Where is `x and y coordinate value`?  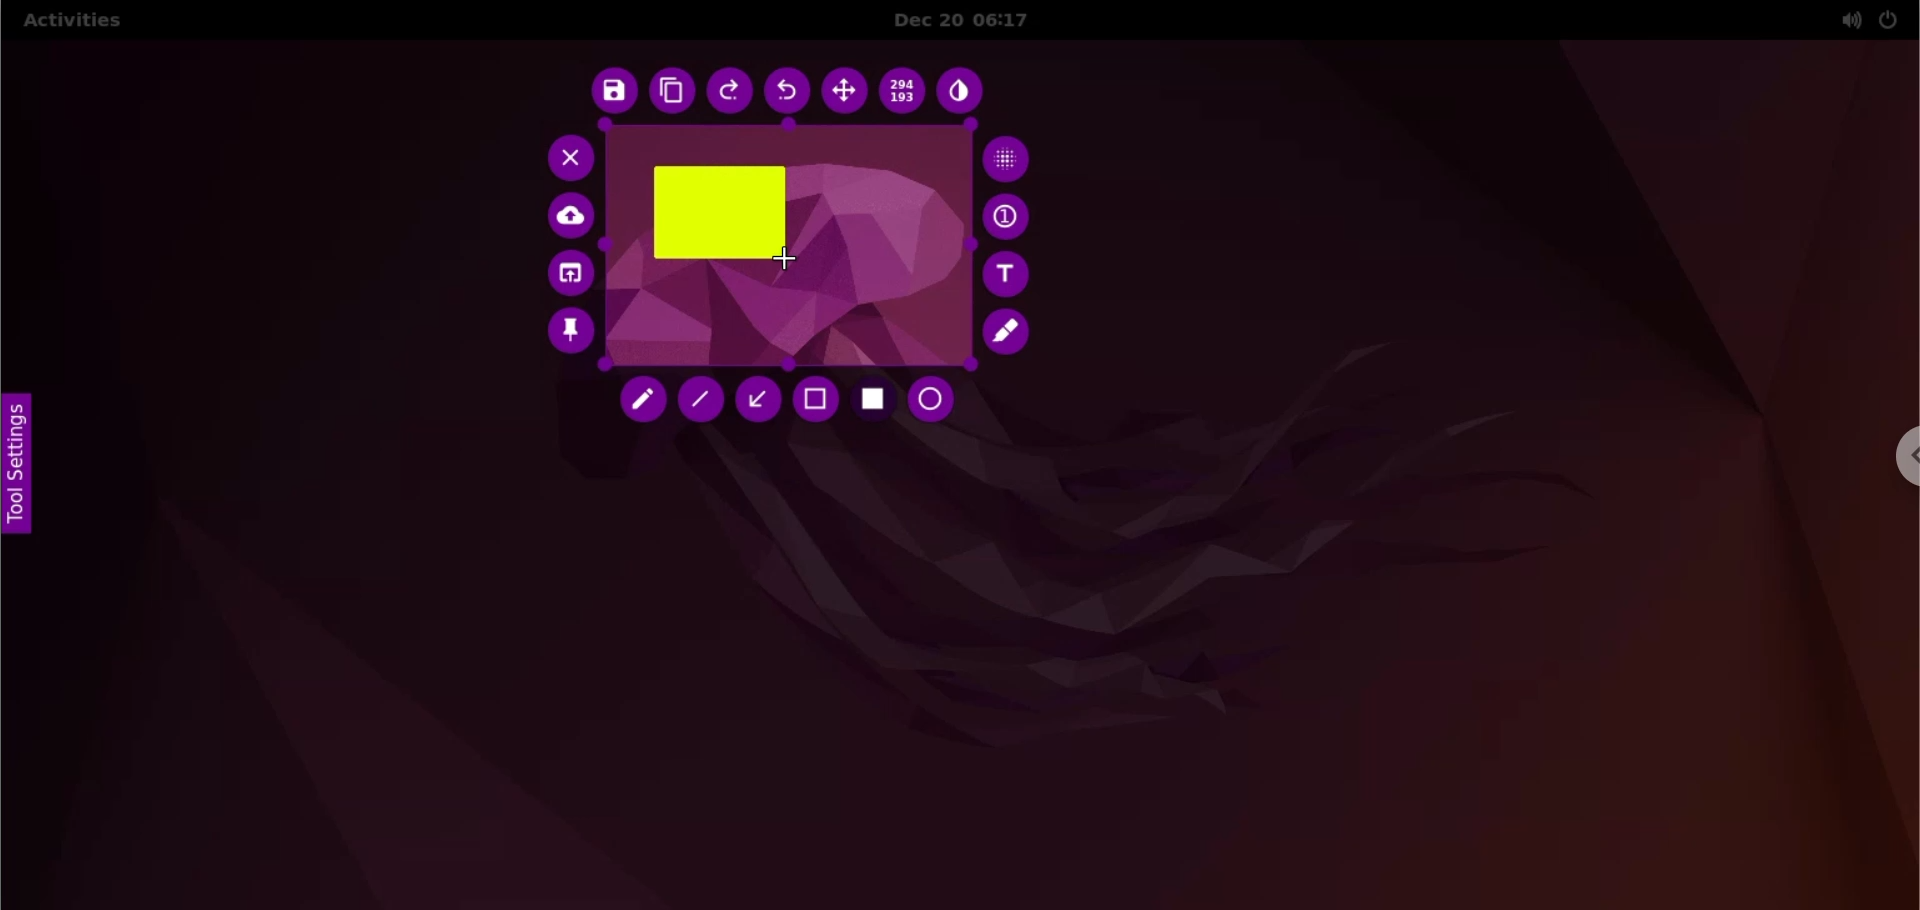
x and y coordinate value is located at coordinates (904, 94).